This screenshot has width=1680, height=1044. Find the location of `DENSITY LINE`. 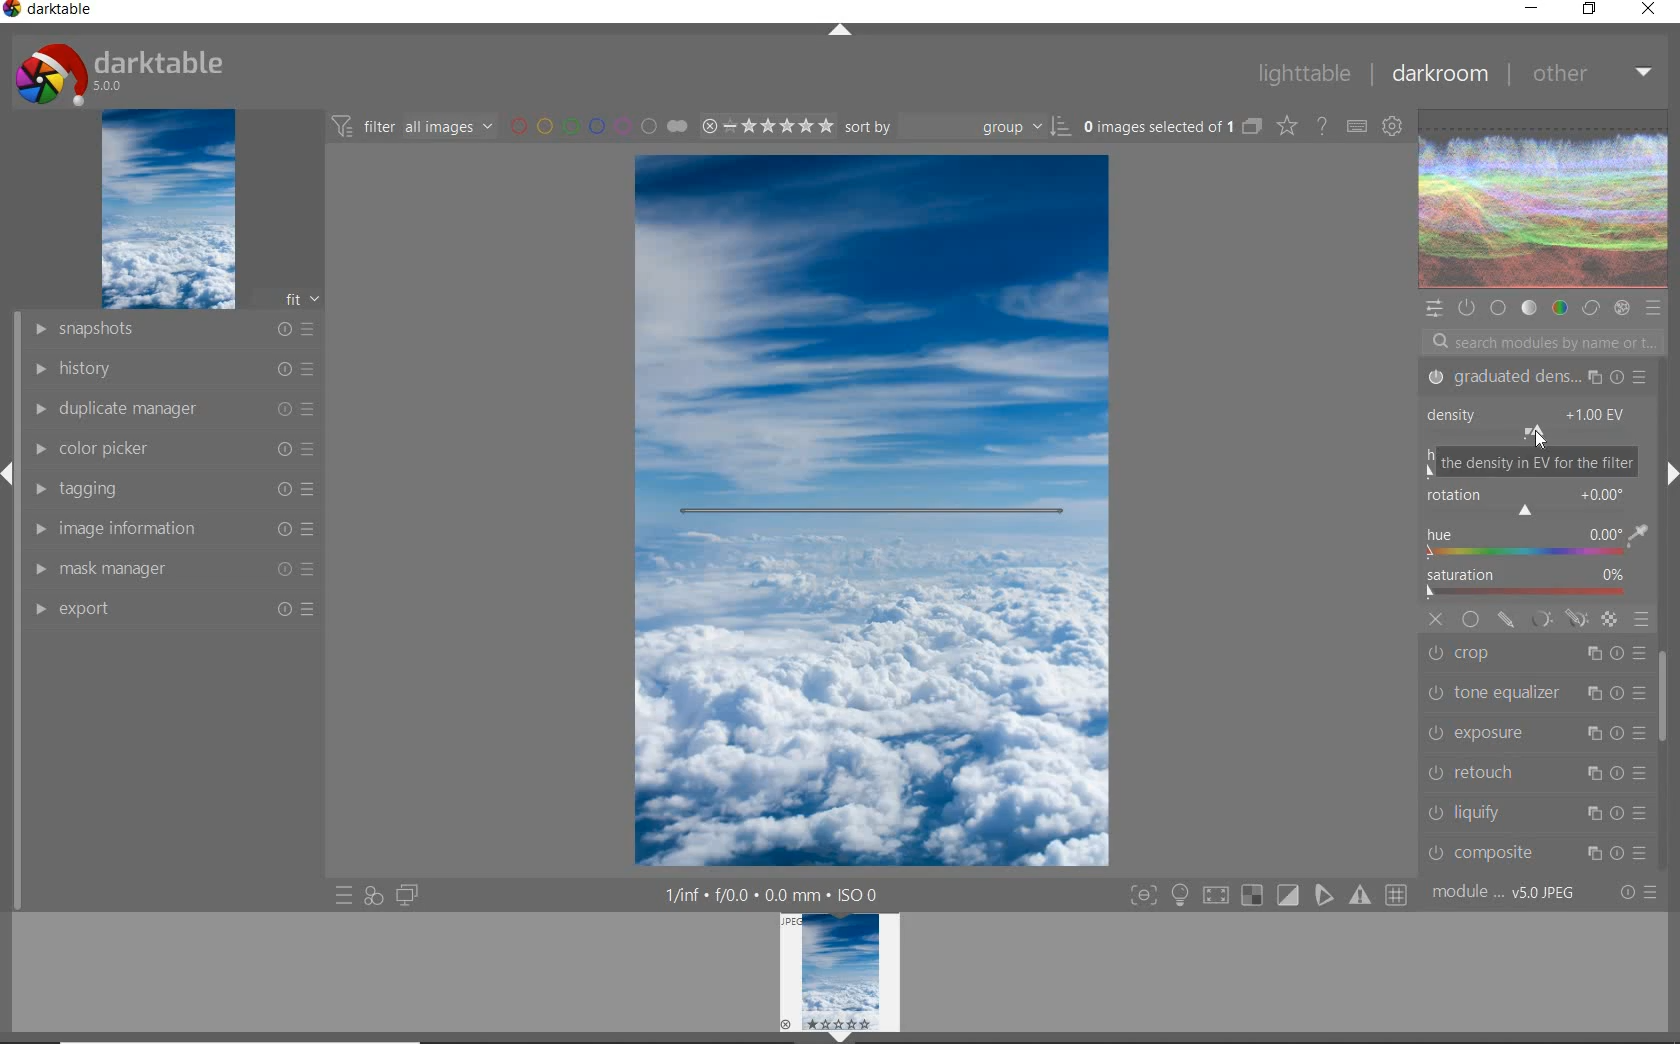

DENSITY LINE is located at coordinates (872, 514).